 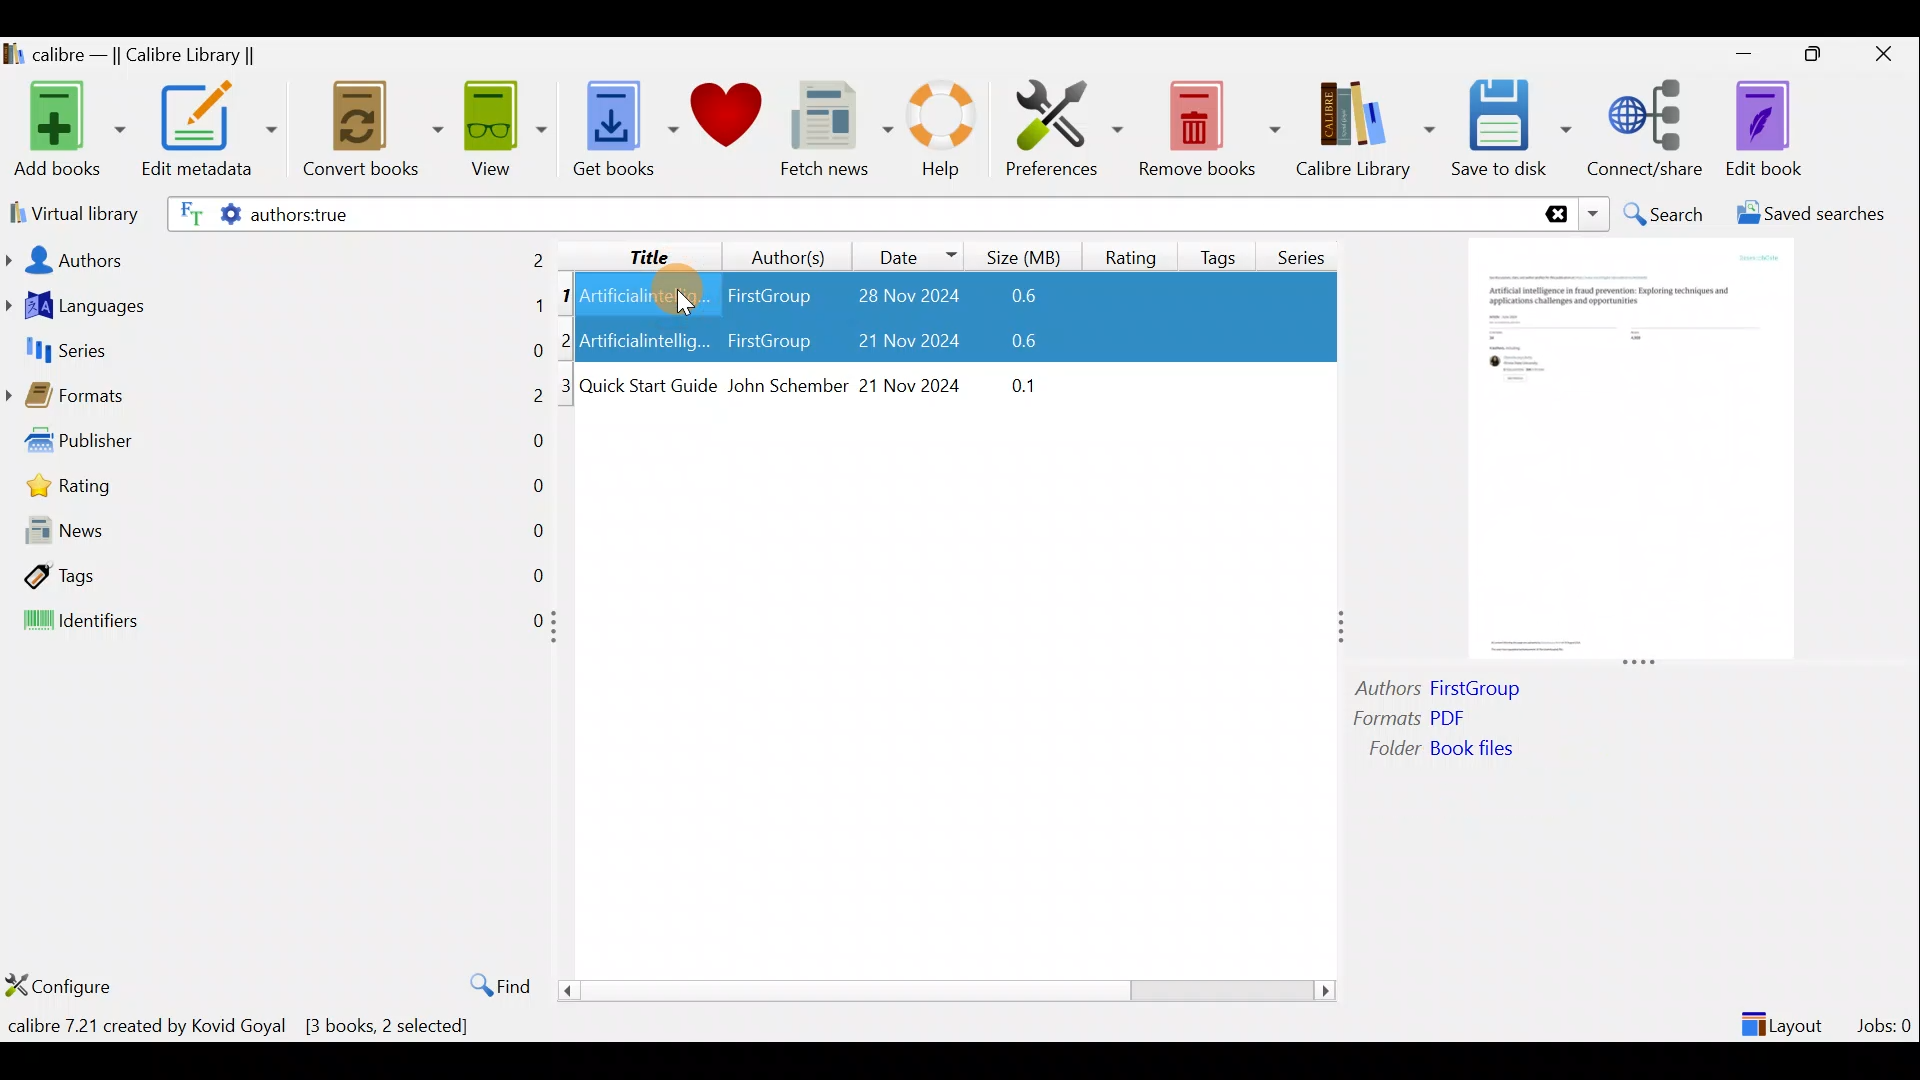 I want to click on Virtual library, so click(x=70, y=211).